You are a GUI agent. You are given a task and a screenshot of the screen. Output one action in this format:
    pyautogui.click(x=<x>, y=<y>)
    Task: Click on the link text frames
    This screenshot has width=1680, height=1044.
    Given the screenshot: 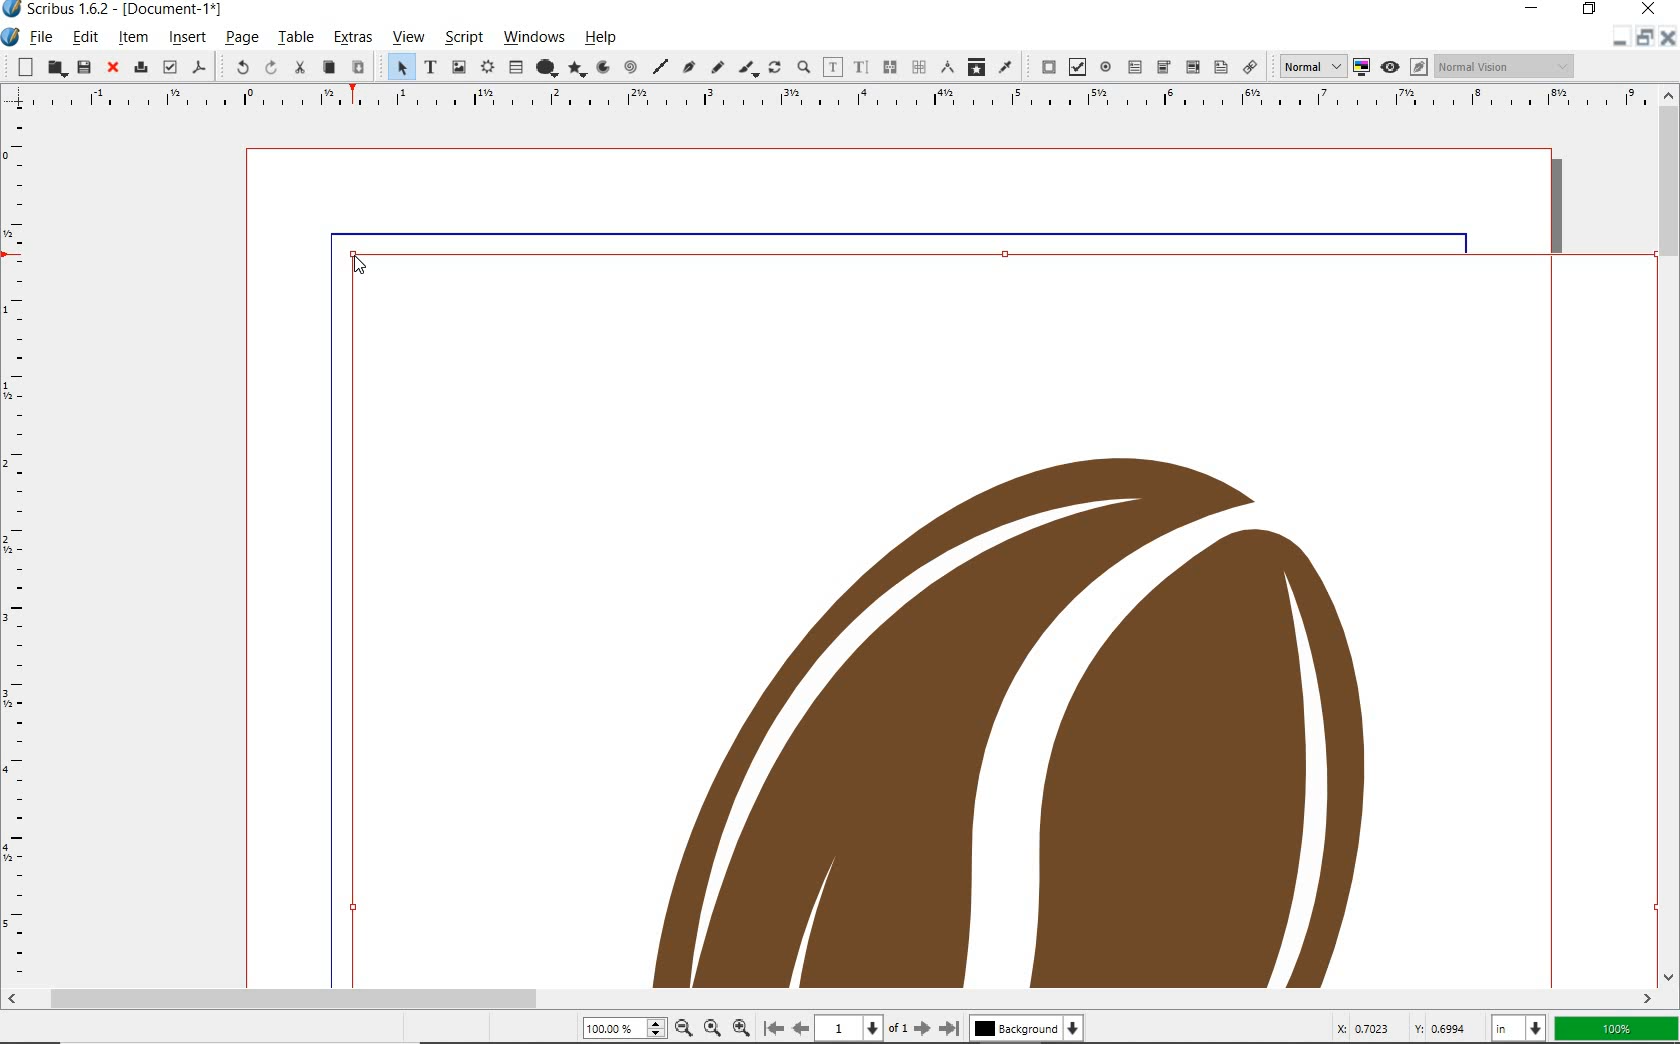 What is the action you would take?
    pyautogui.click(x=889, y=67)
    